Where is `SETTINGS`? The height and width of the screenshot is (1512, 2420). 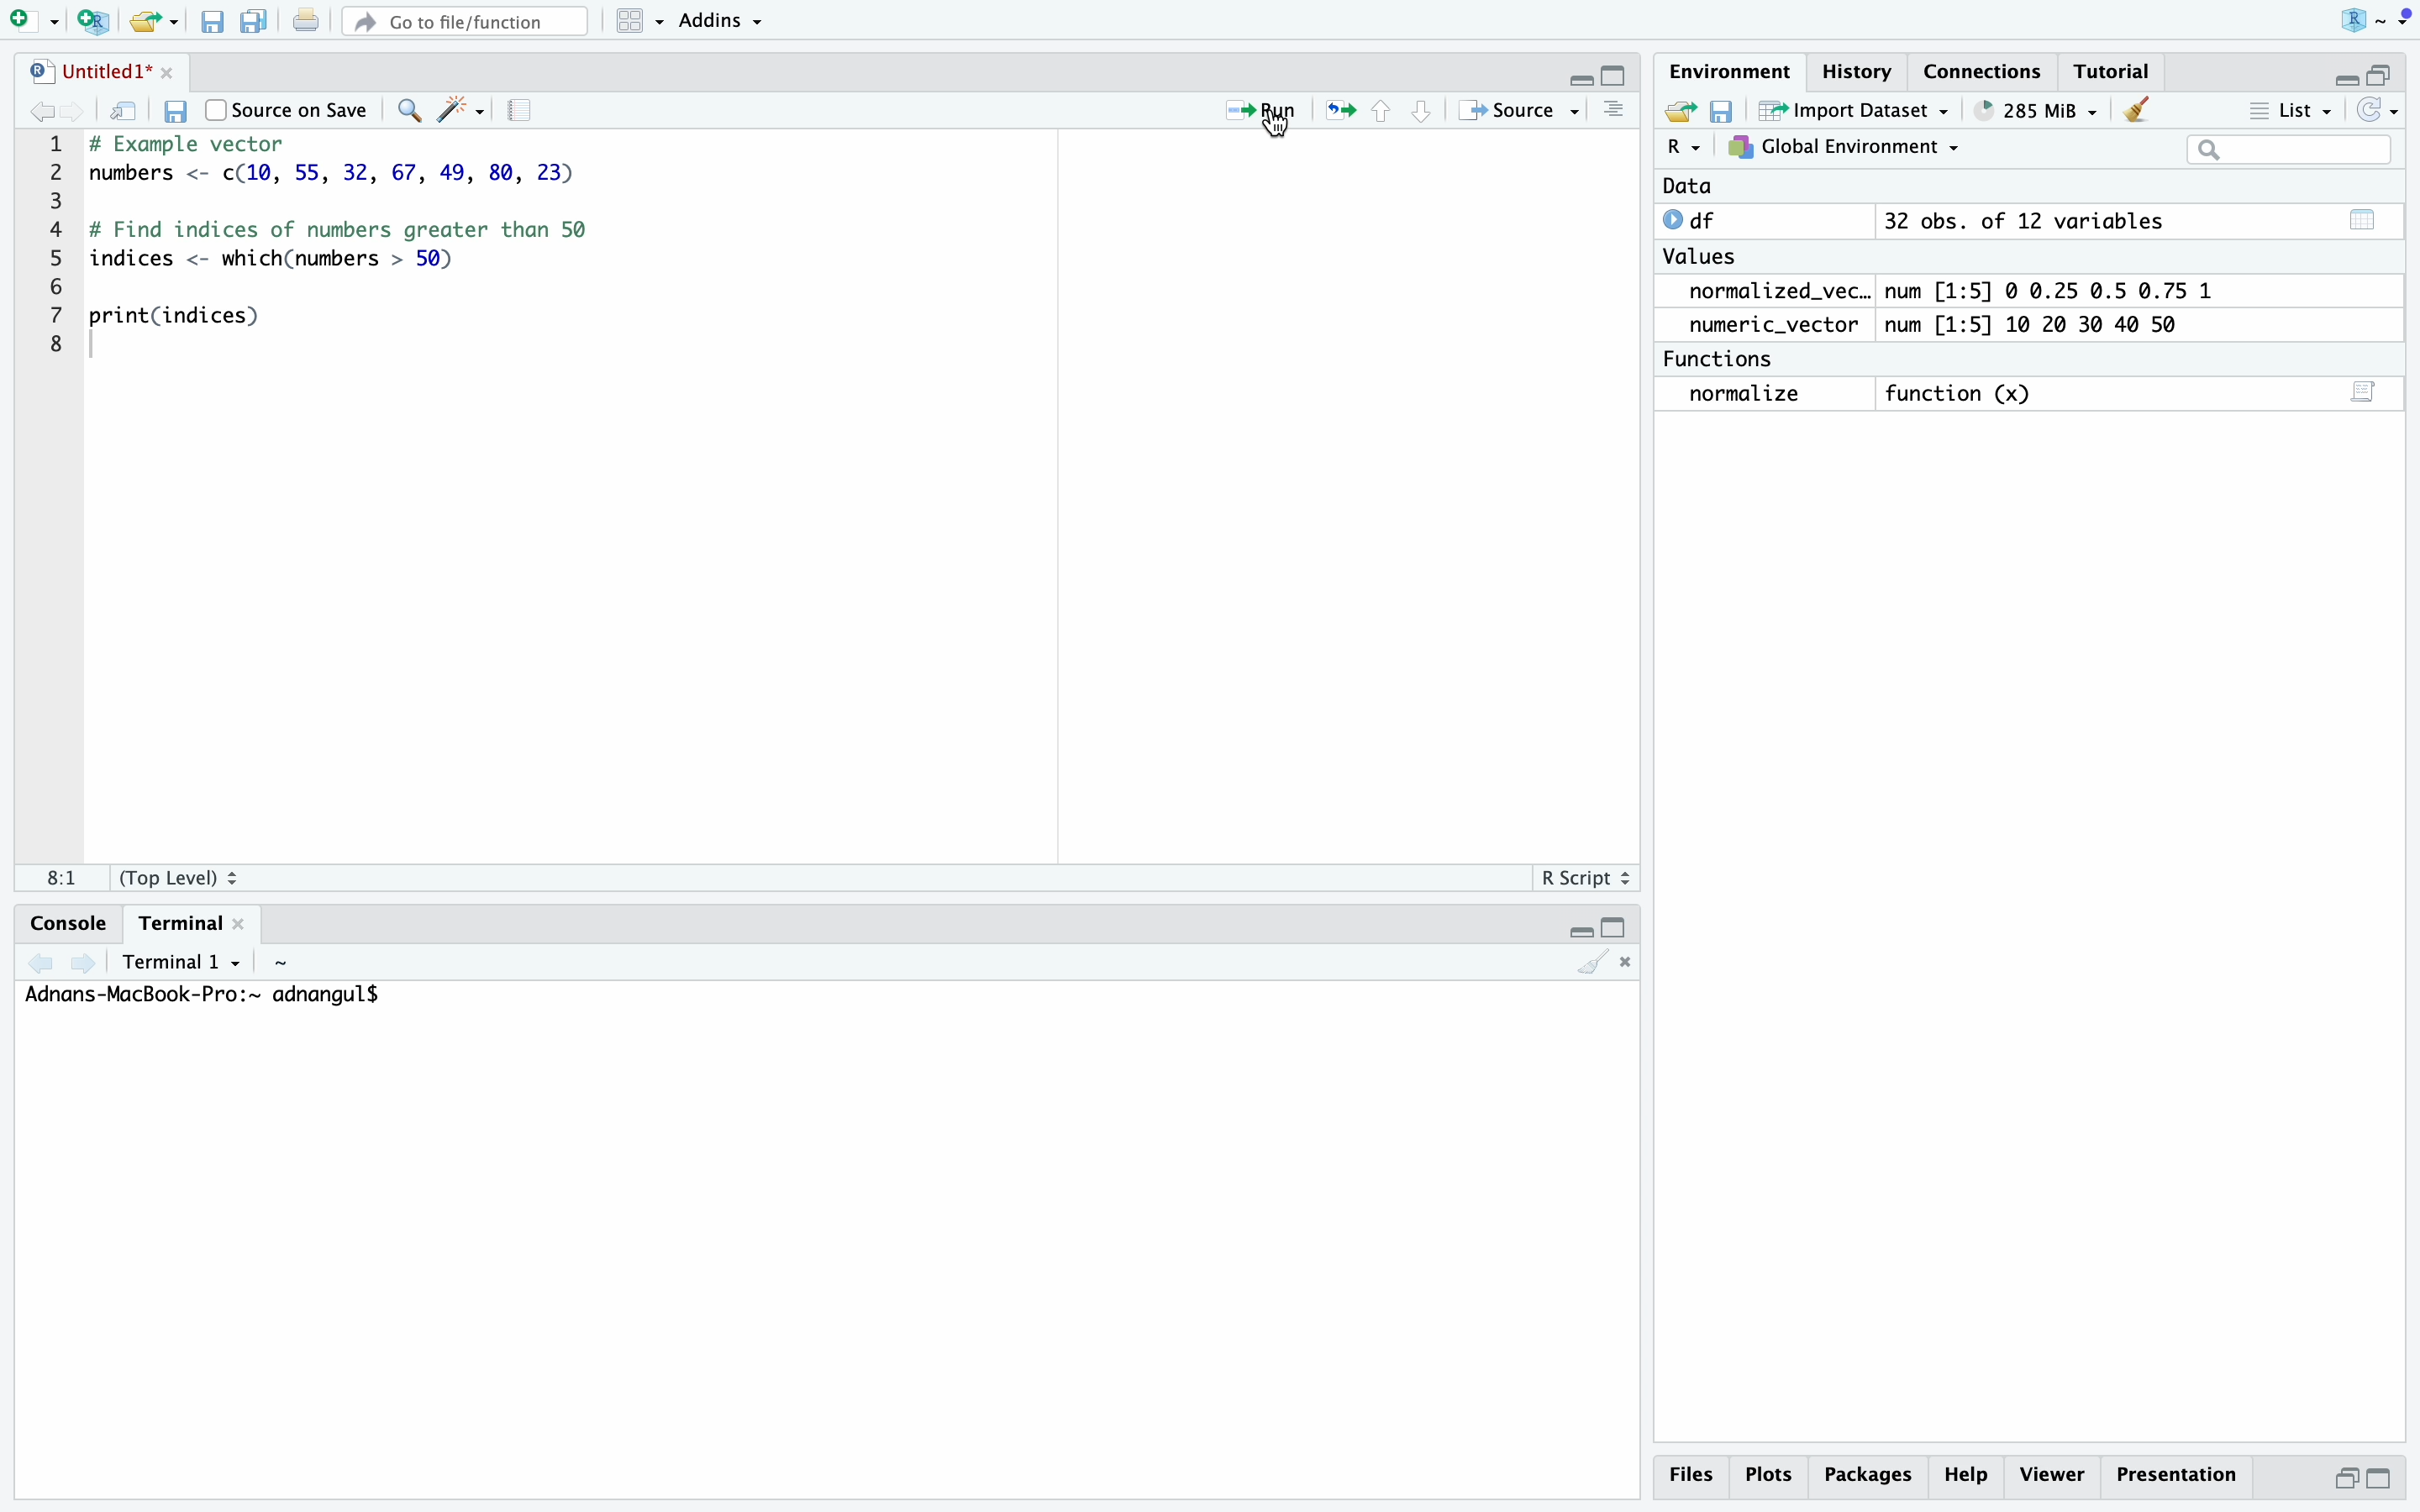 SETTINGS is located at coordinates (525, 112).